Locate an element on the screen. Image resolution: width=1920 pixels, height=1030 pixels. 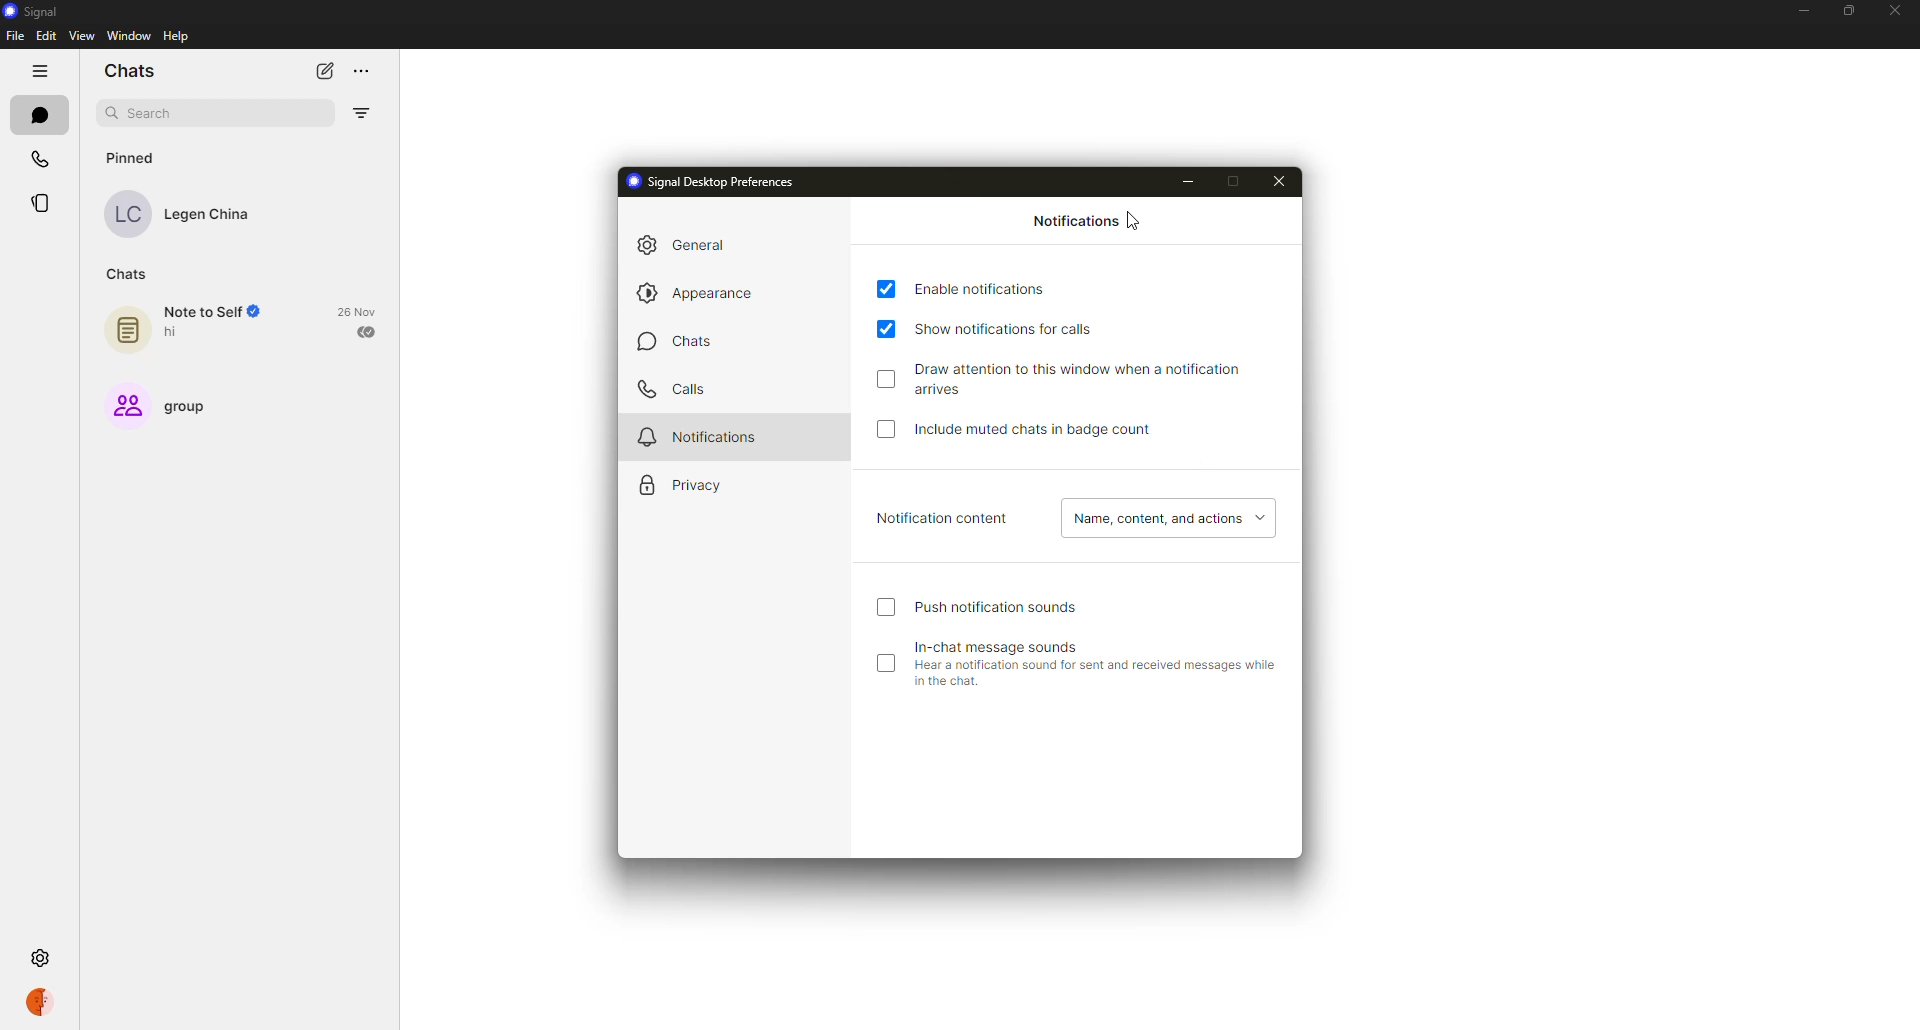
enable notifications is located at coordinates (982, 288).